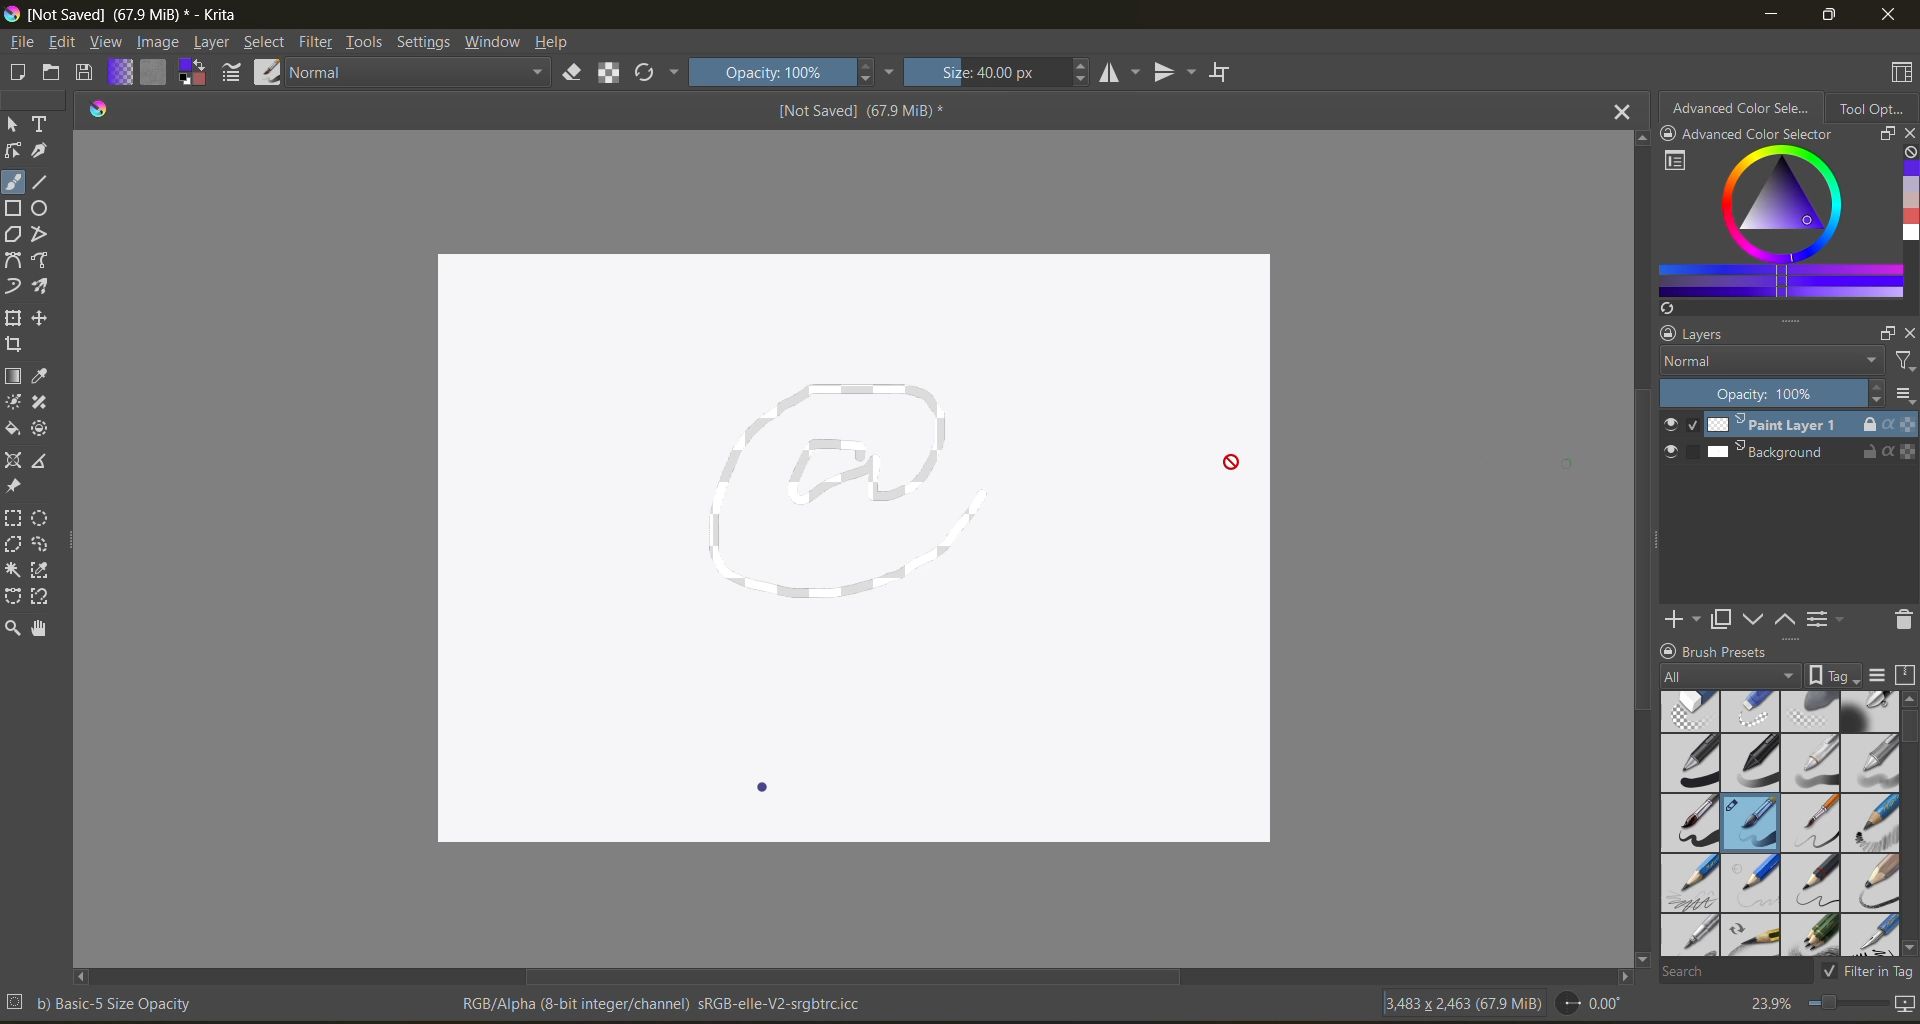 This screenshot has width=1920, height=1024. I want to click on brush, so click(1809, 823).